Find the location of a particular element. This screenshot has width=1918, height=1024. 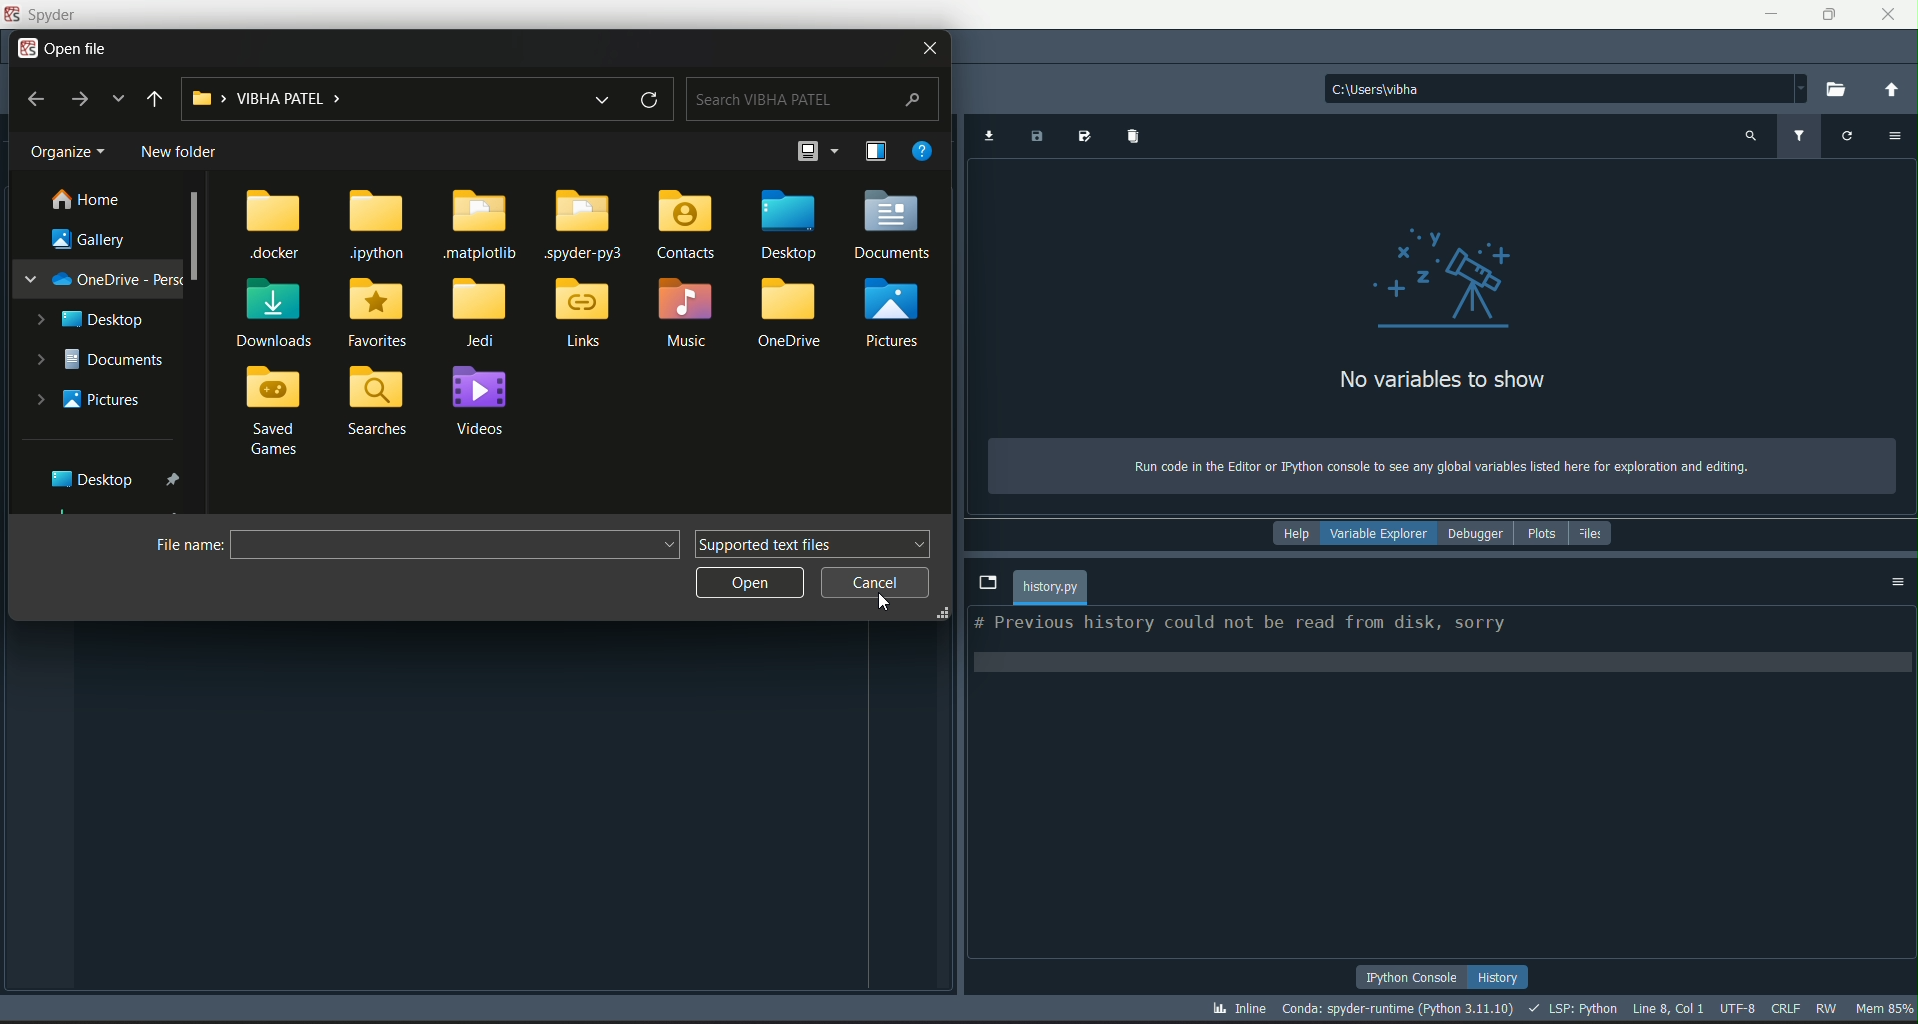

options is located at coordinates (1899, 582).